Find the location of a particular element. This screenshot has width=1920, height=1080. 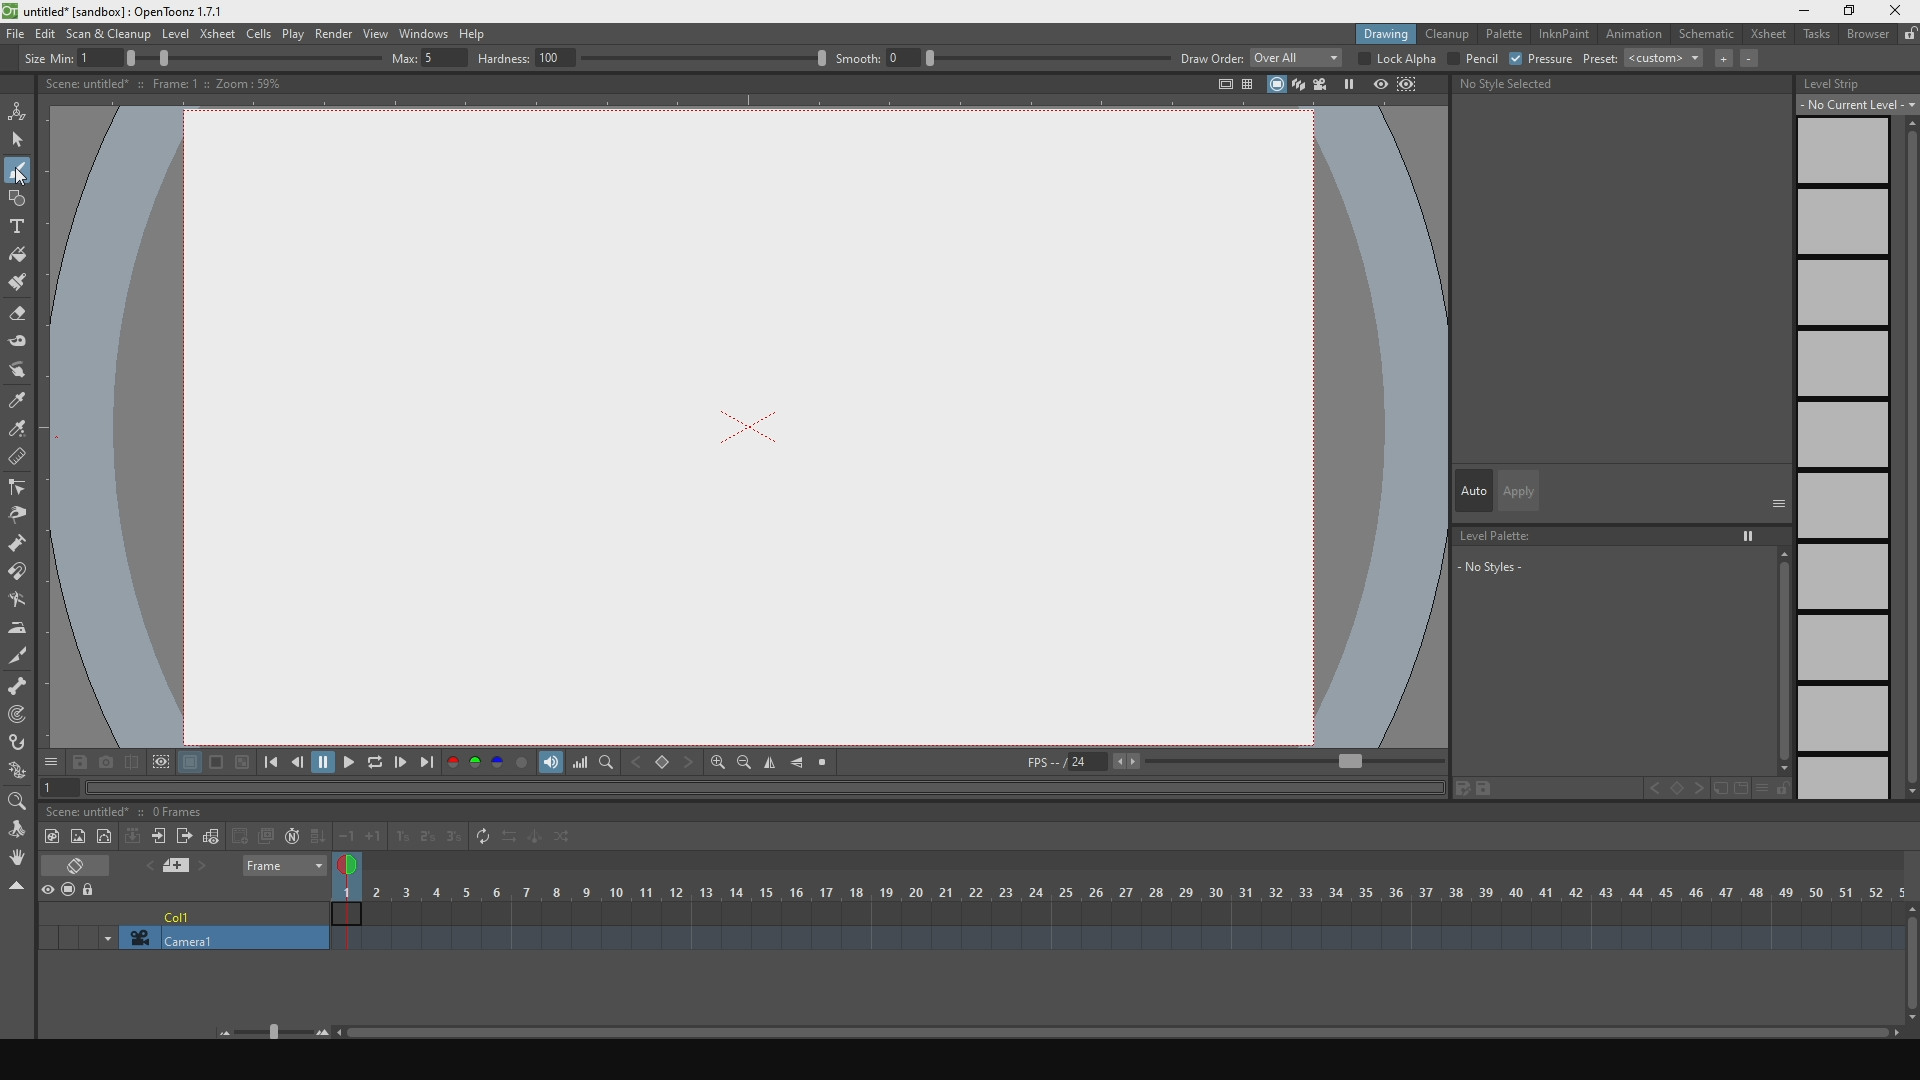

file is located at coordinates (13, 32).